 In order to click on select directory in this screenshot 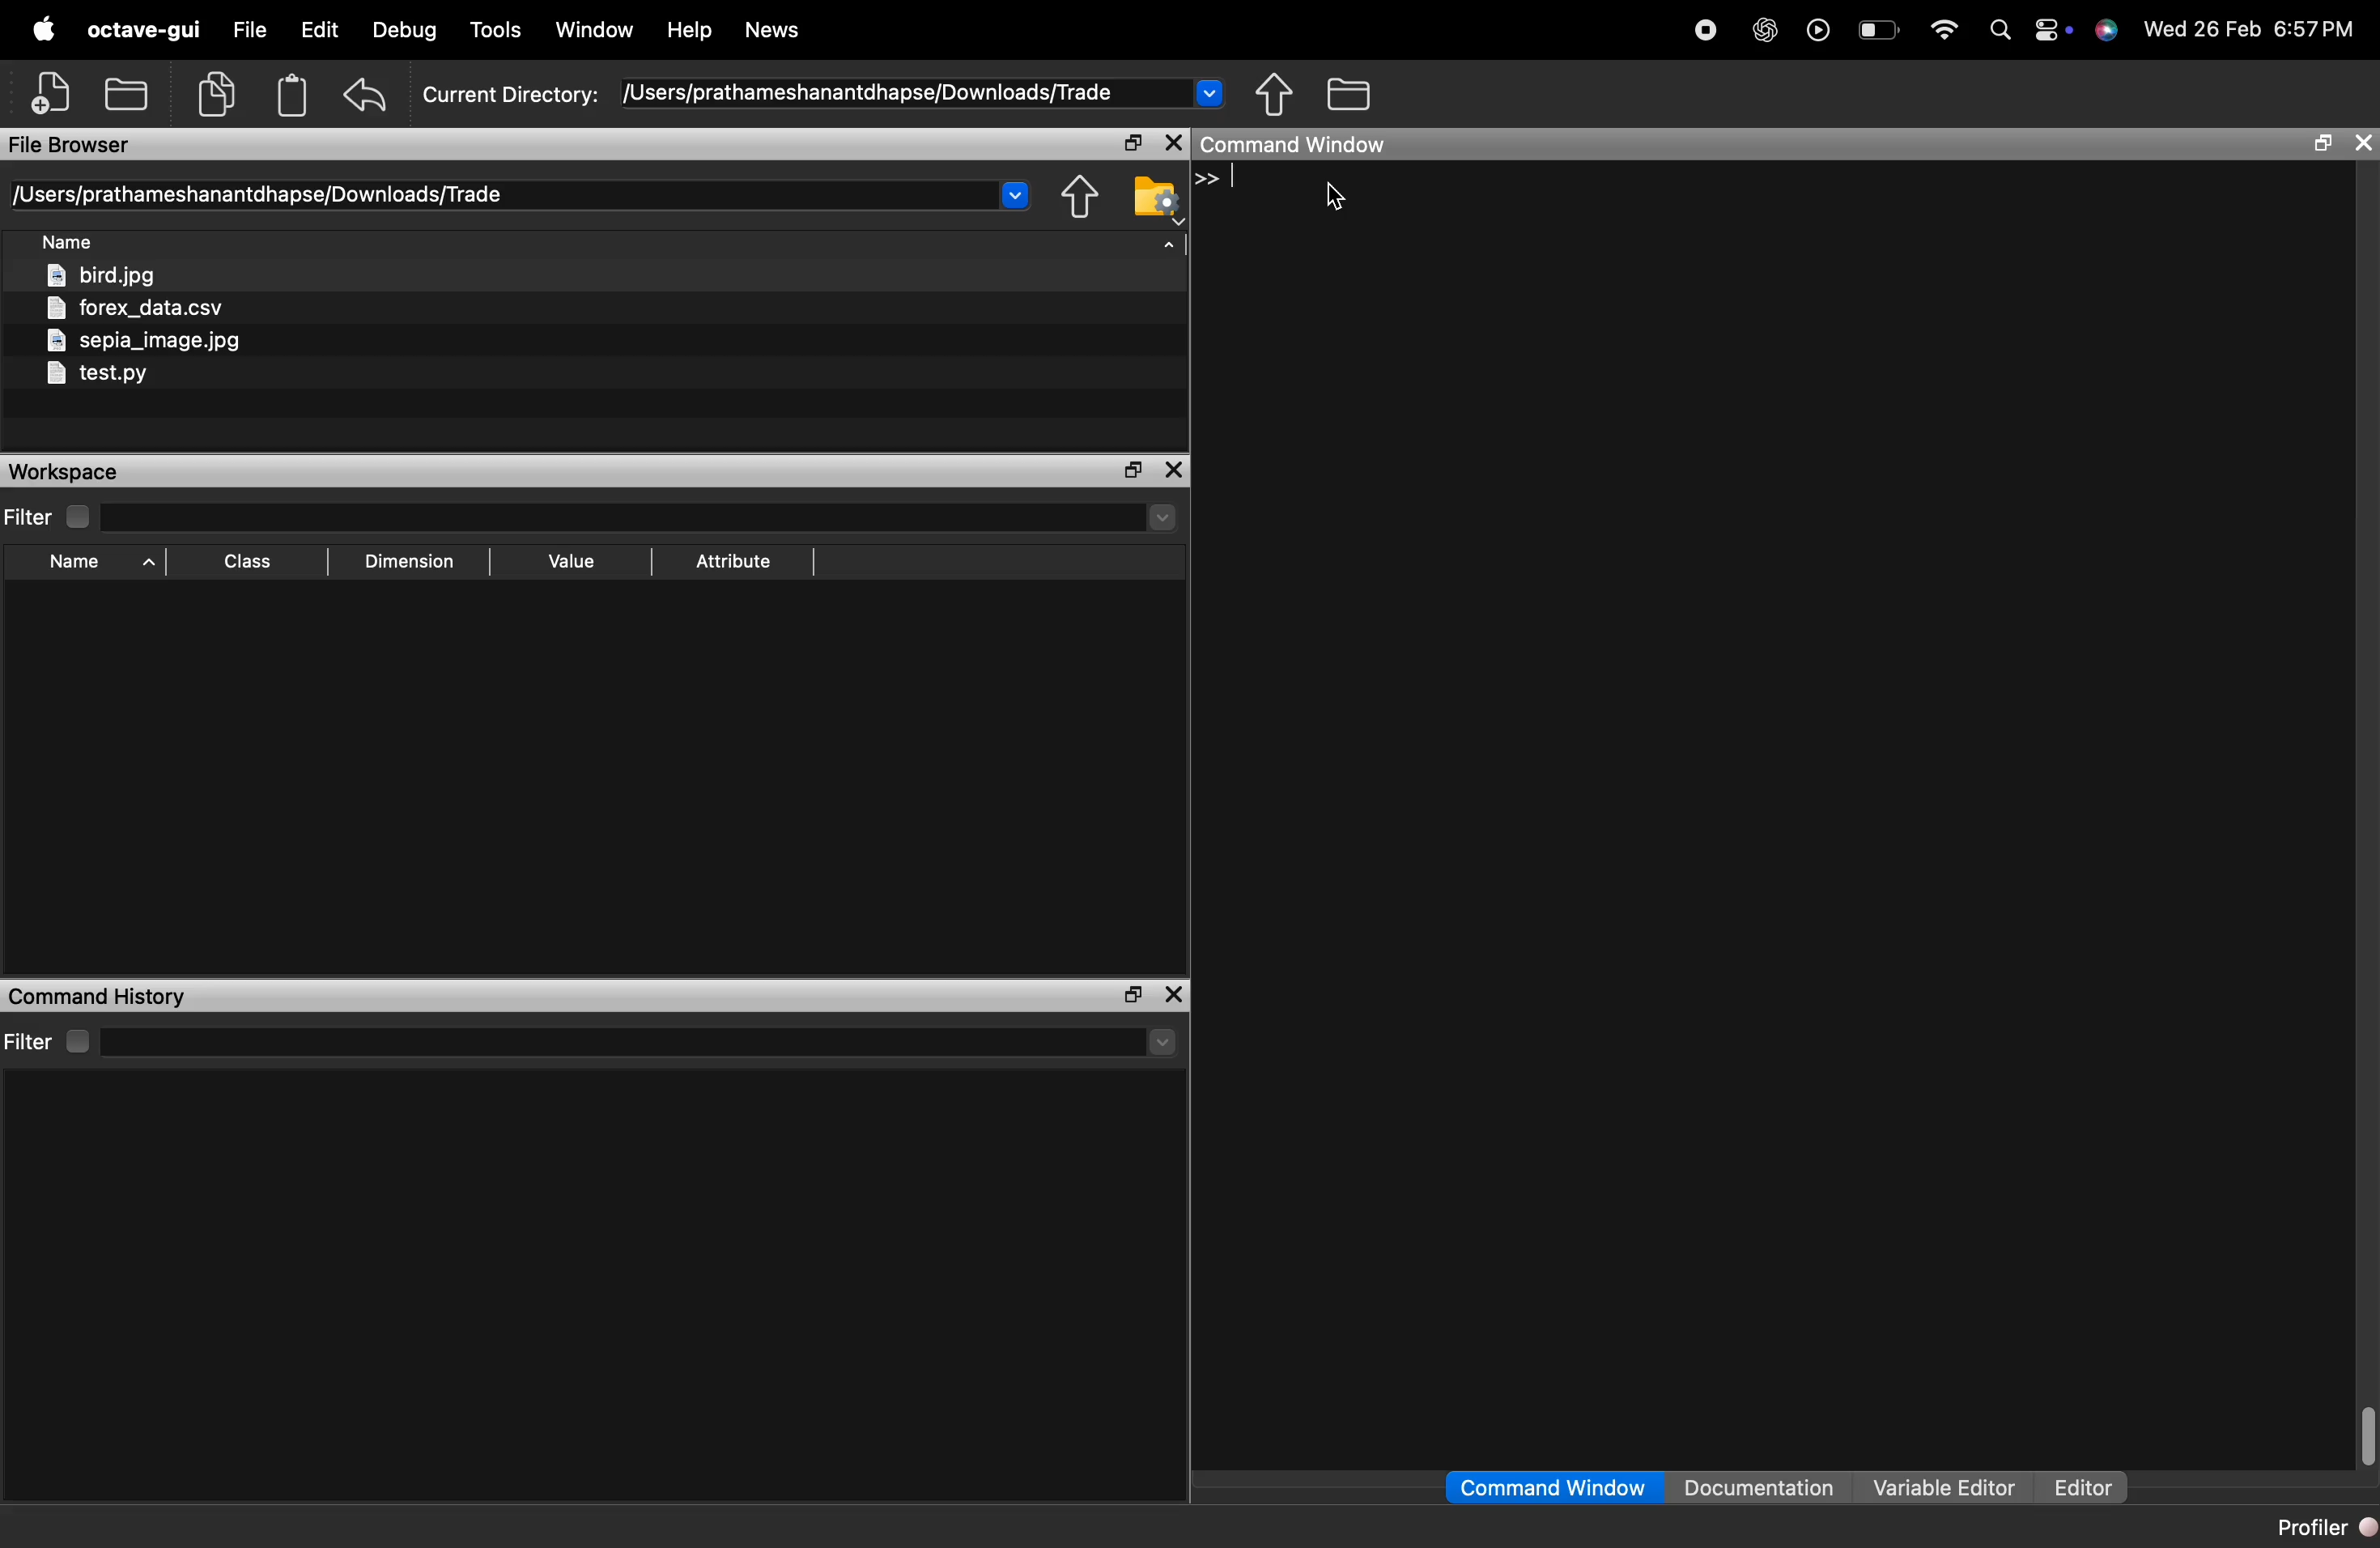, I will do `click(641, 1042)`.